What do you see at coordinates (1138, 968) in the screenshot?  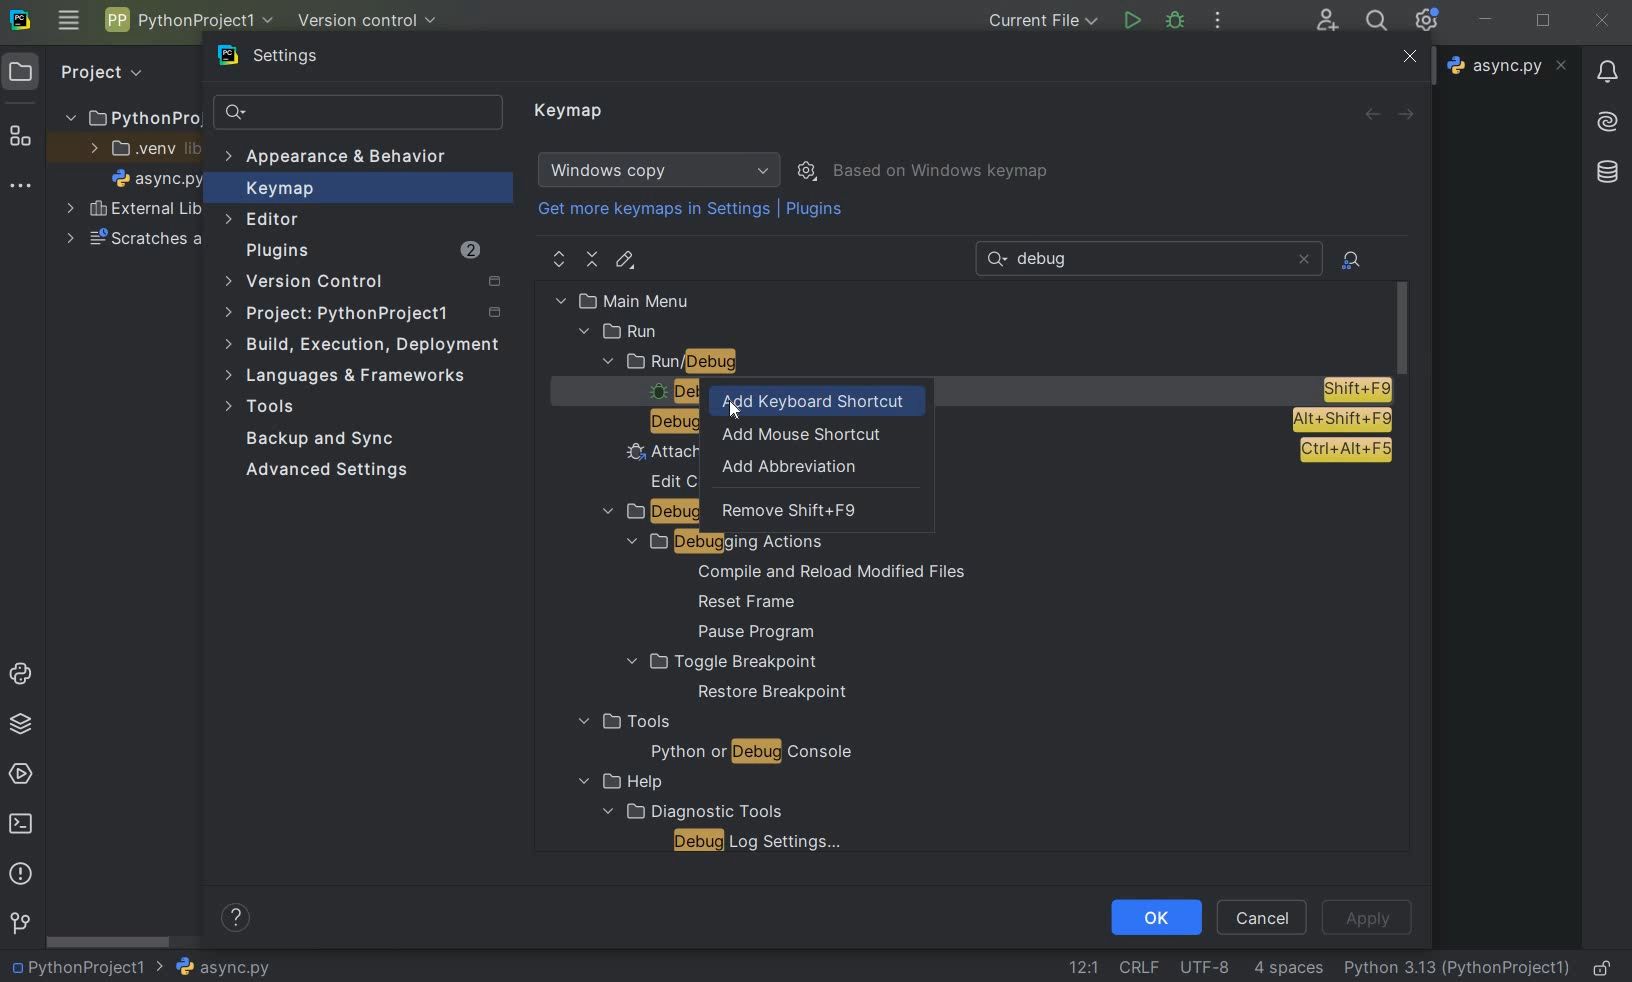 I see `line separator` at bounding box center [1138, 968].